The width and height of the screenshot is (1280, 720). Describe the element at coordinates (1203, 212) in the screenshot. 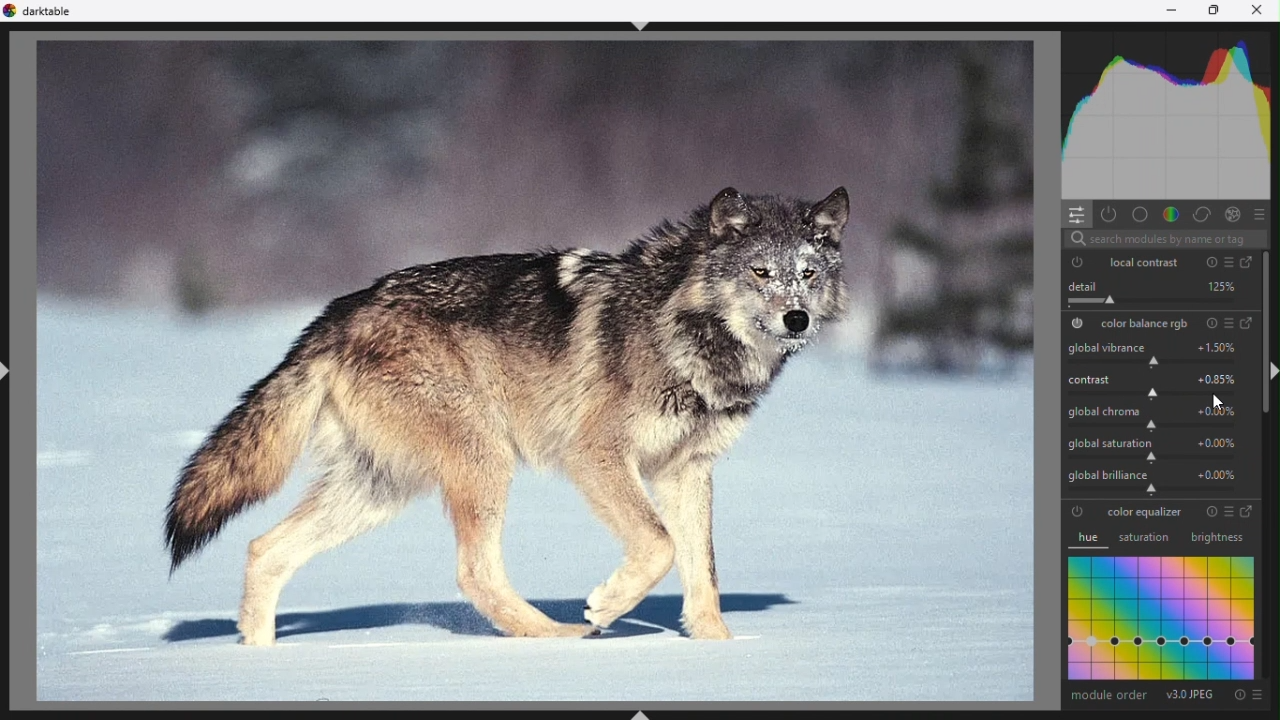

I see `correct` at that location.